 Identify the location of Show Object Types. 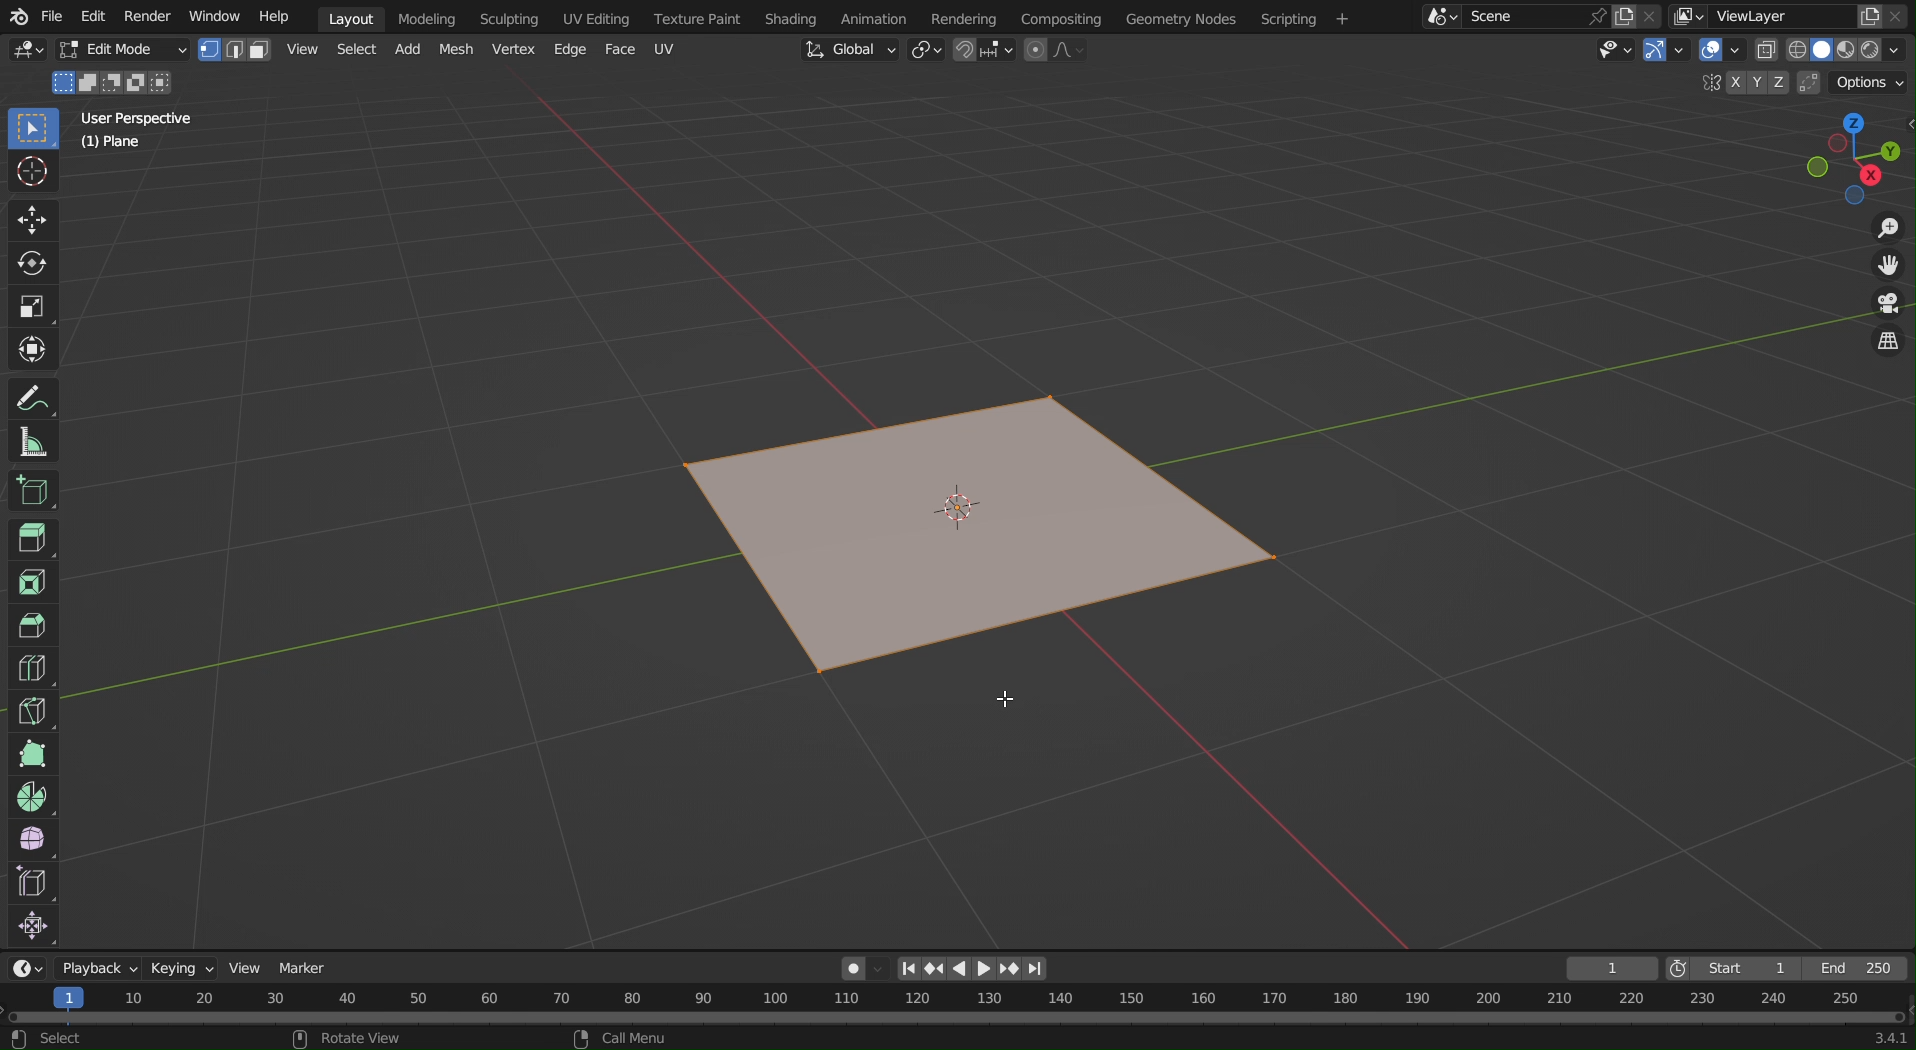
(1617, 52).